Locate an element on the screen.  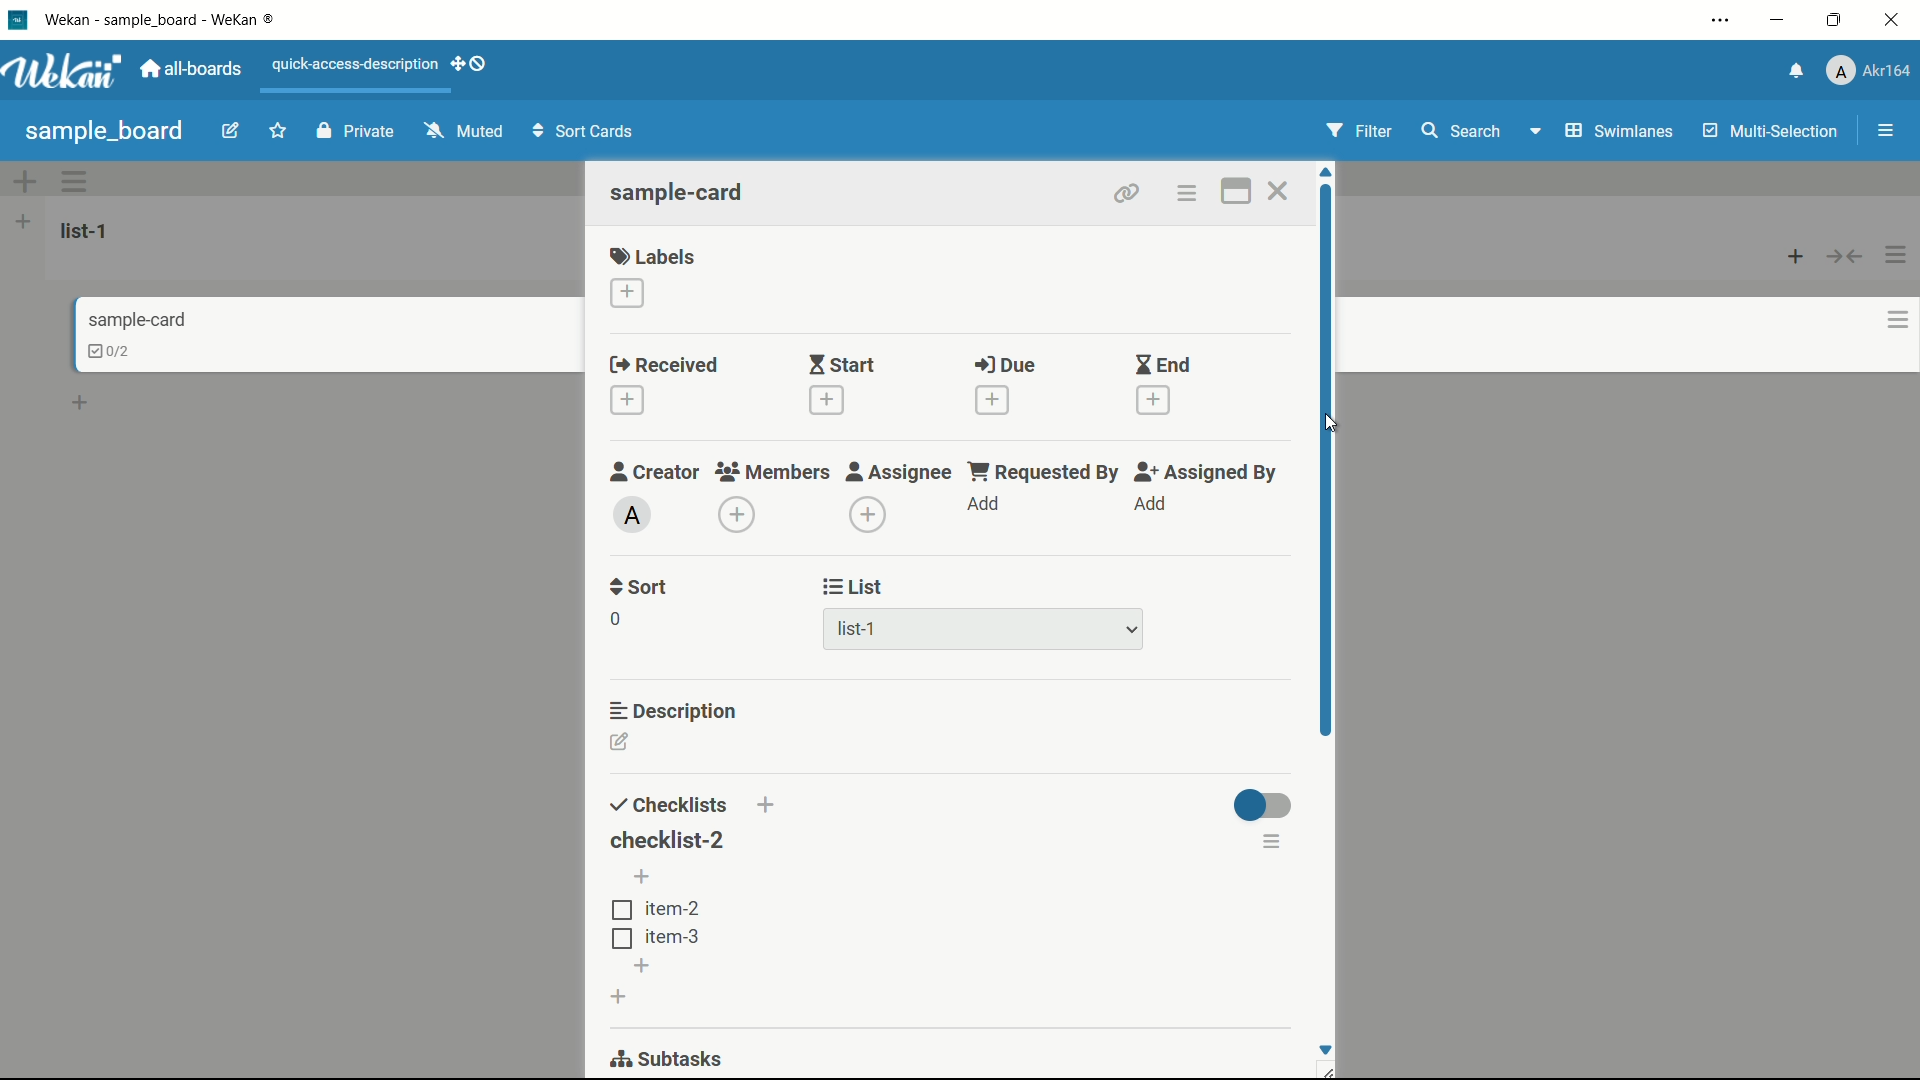
add is located at coordinates (1150, 505).